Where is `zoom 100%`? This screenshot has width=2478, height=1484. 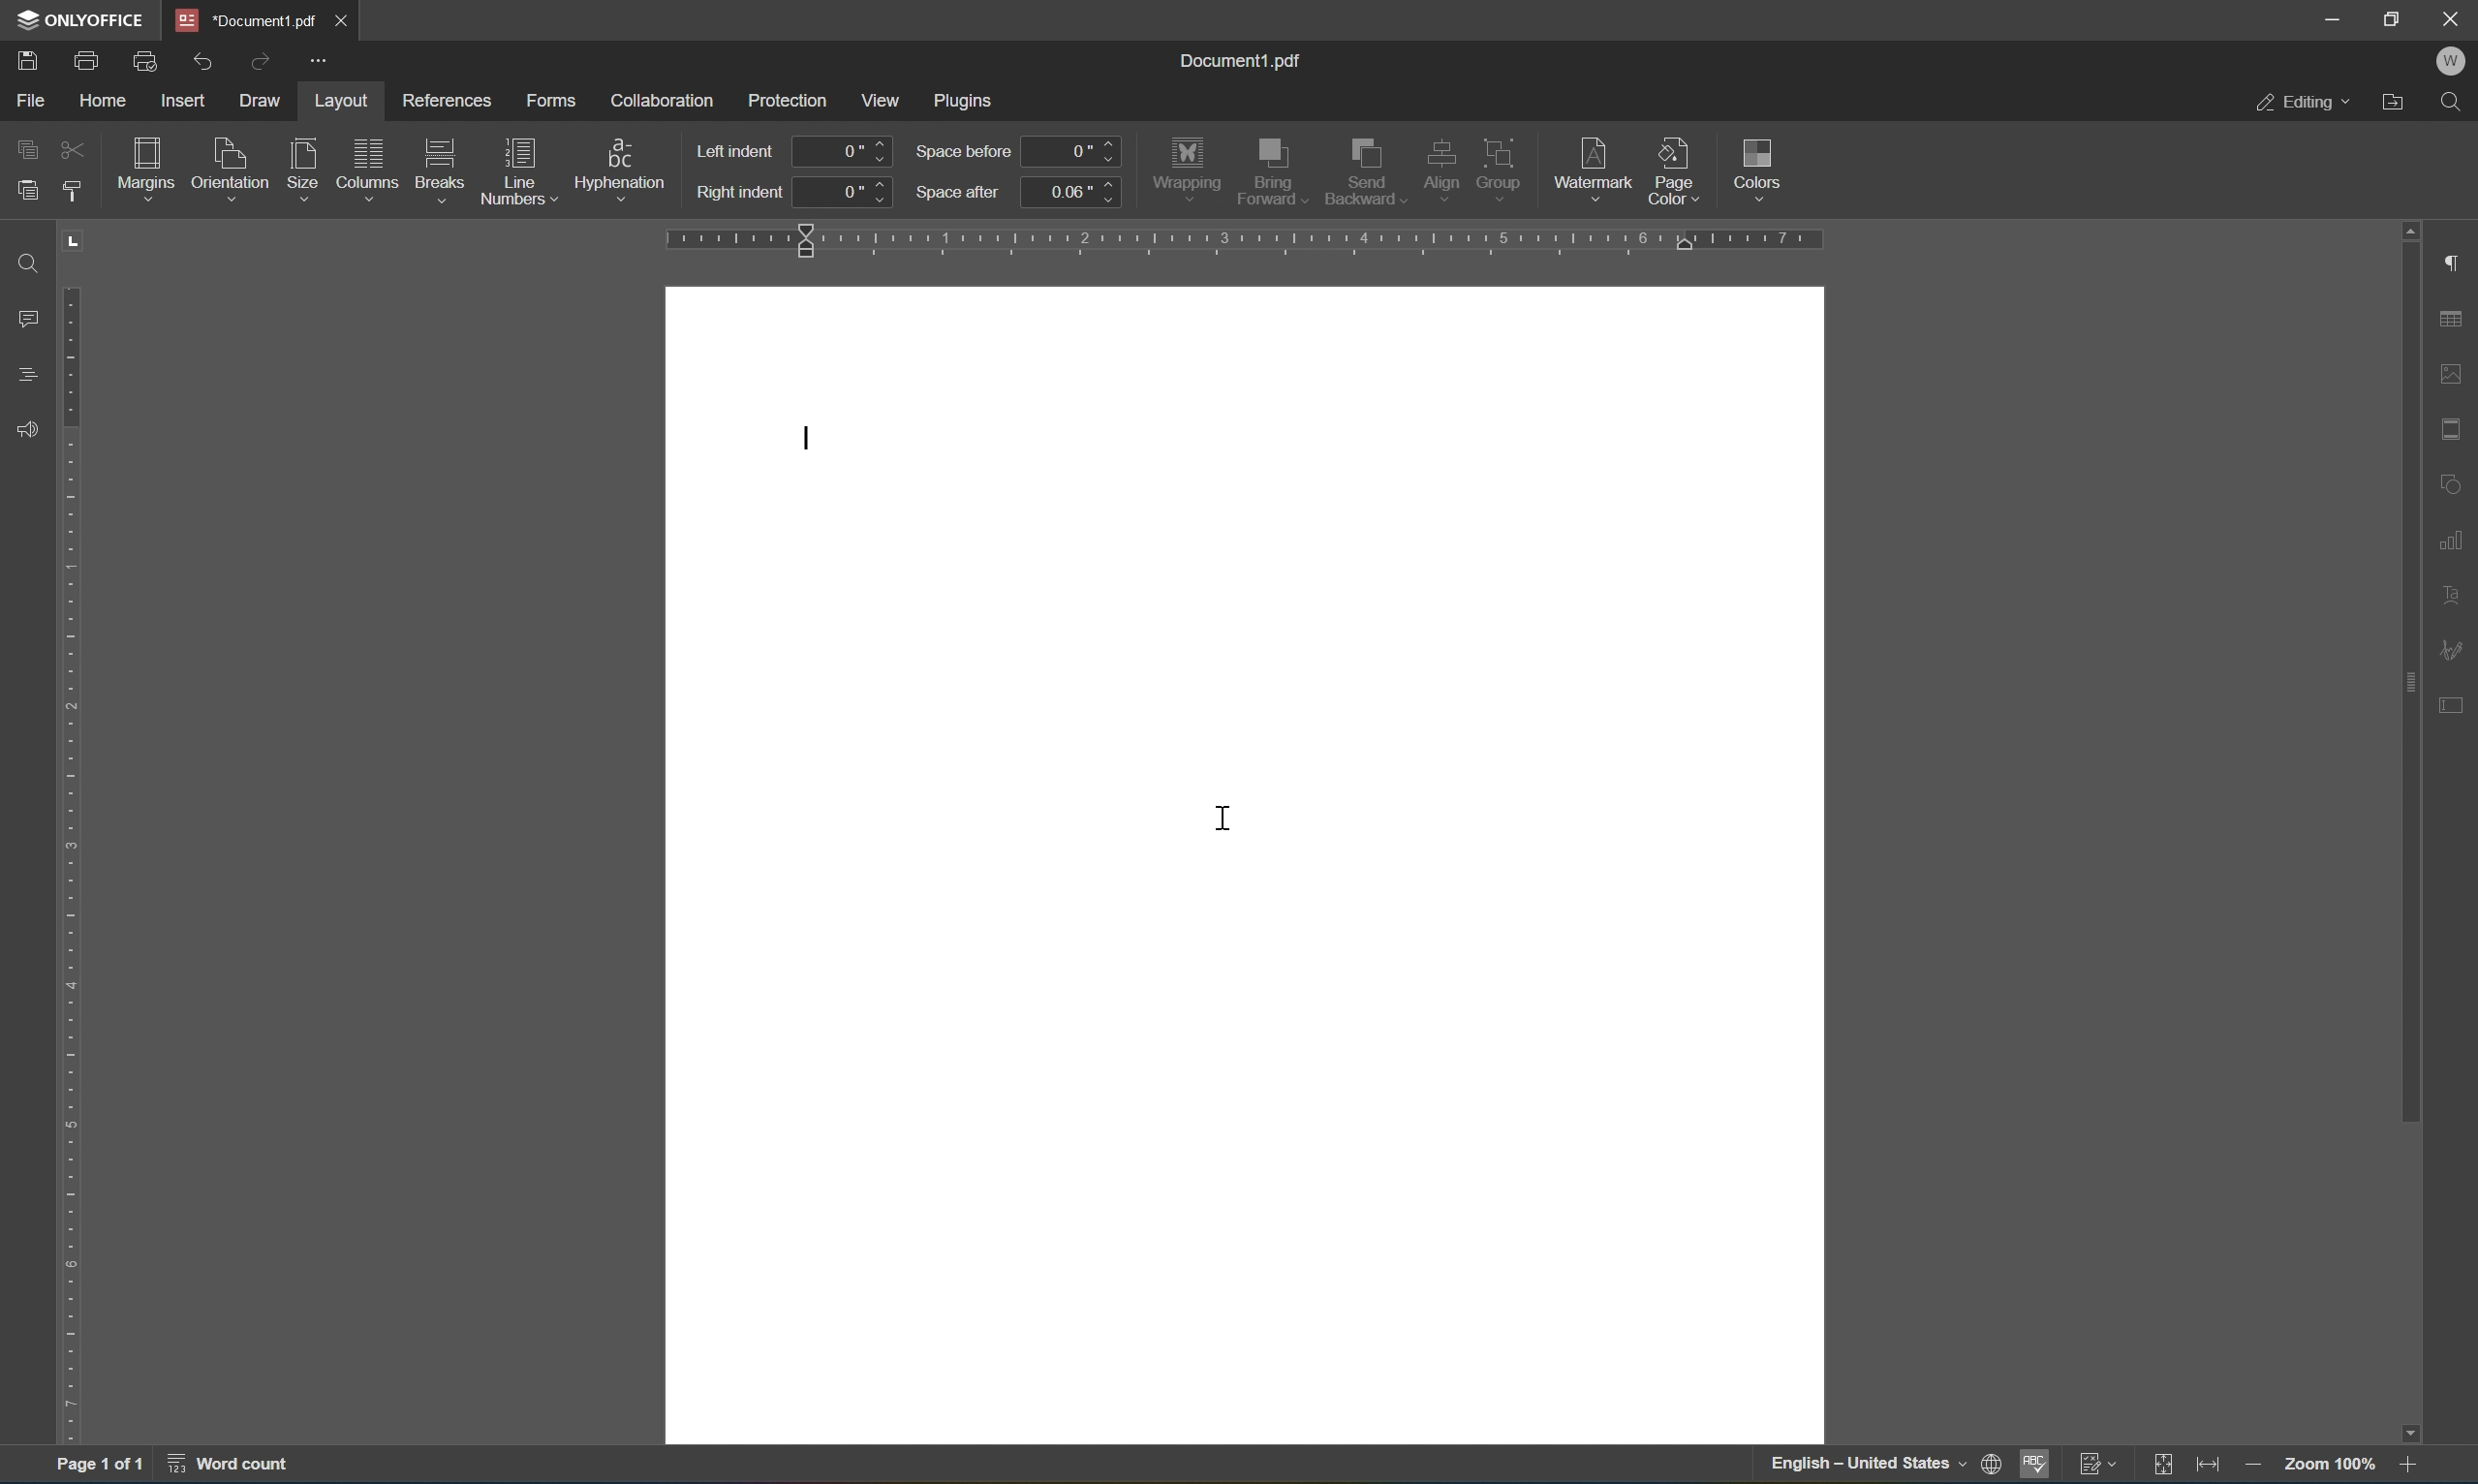 zoom 100% is located at coordinates (2325, 1466).